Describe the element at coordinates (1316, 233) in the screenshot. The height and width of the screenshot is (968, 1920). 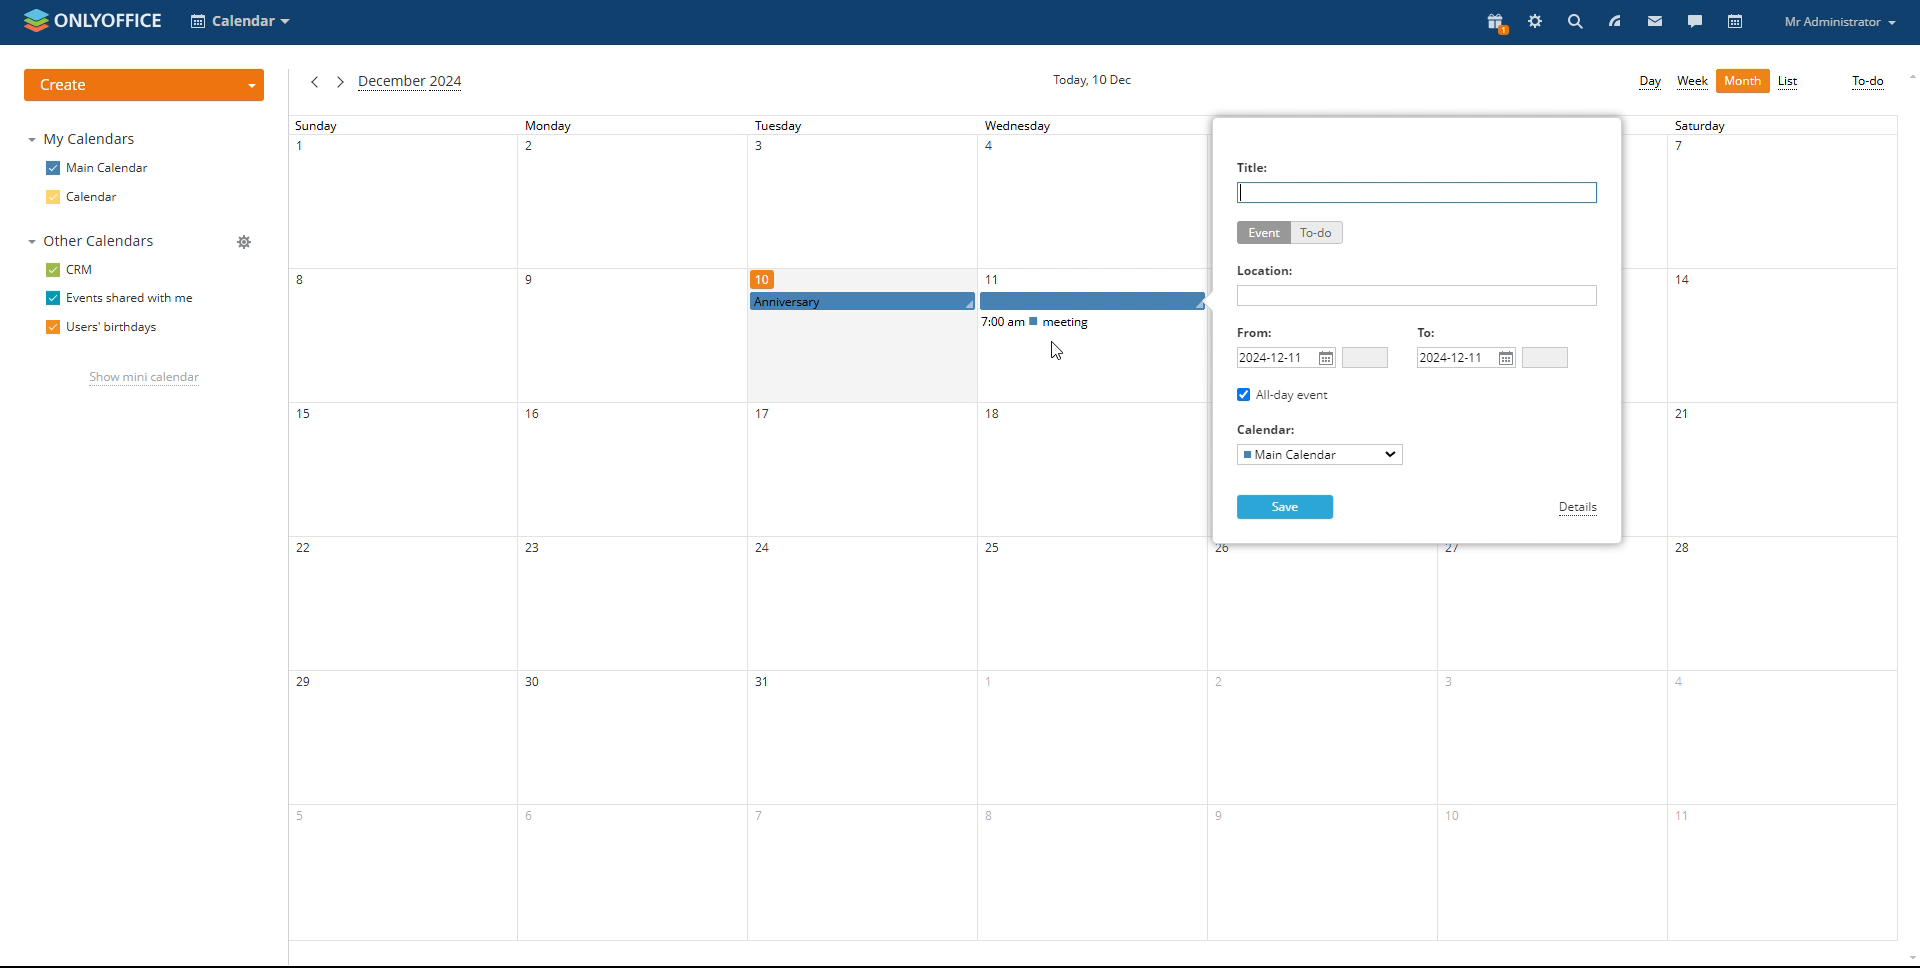
I see `to-do` at that location.